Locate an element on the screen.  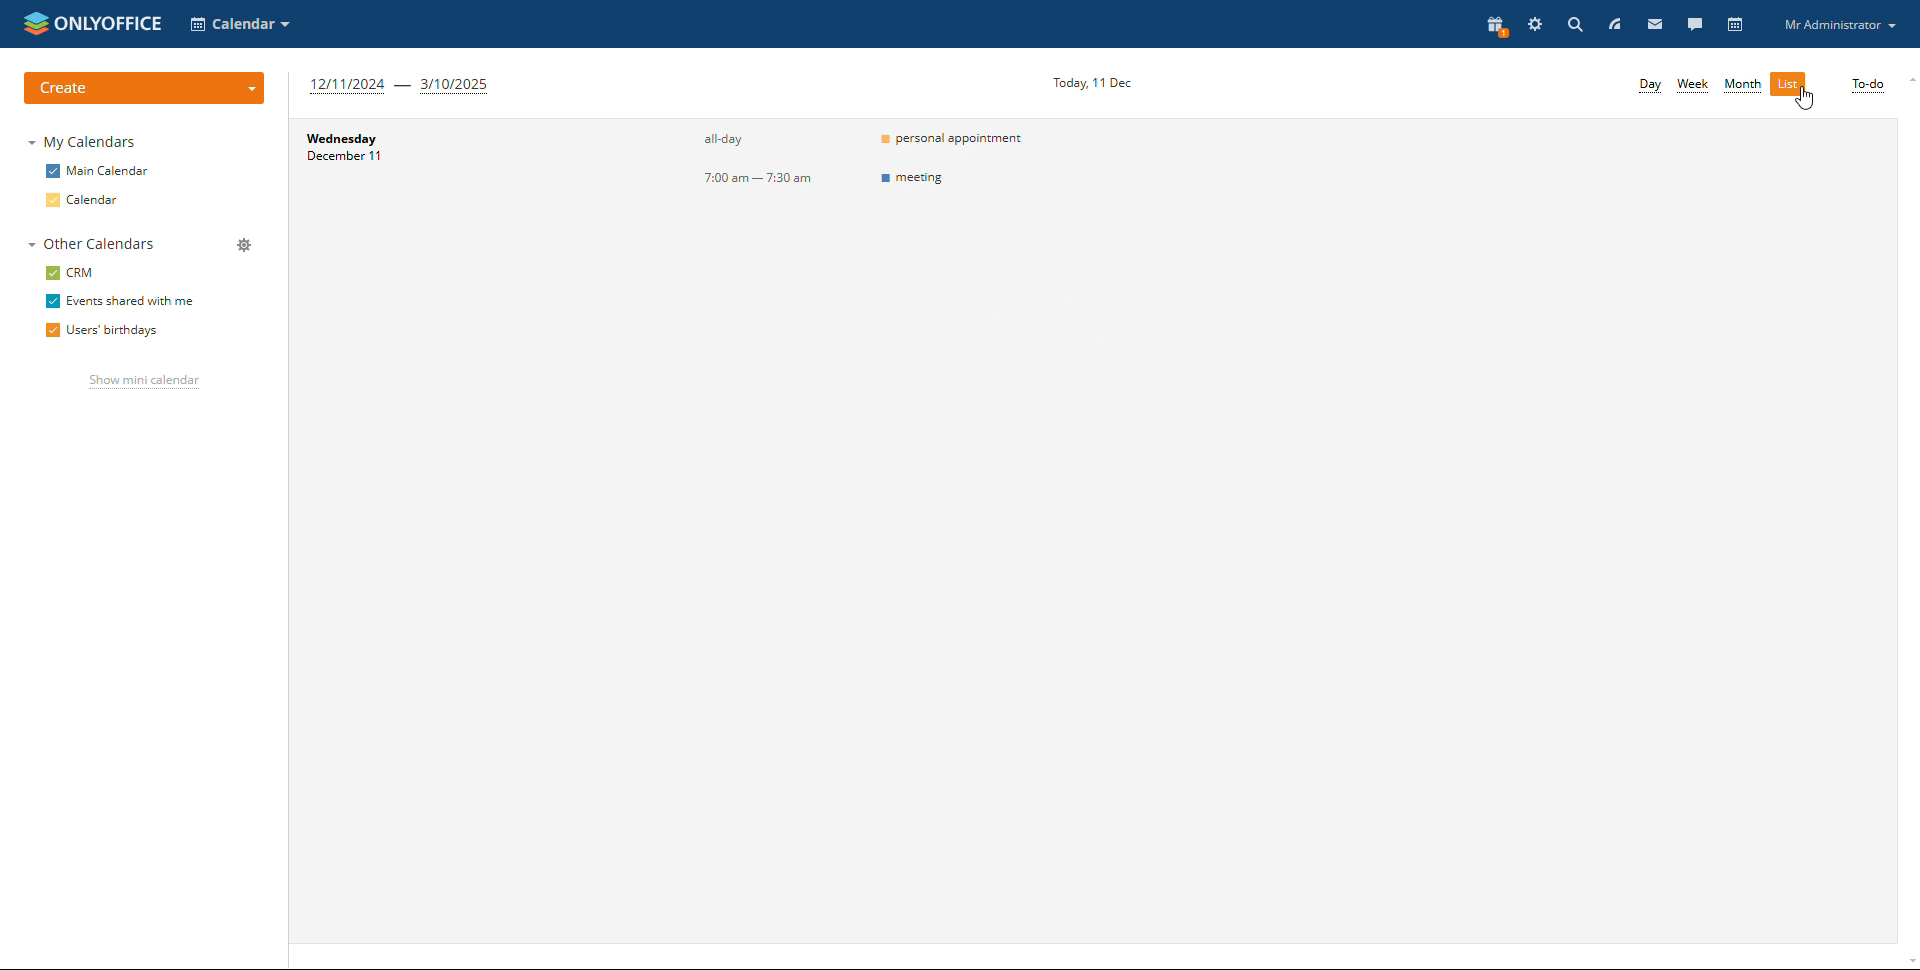
events shared with me is located at coordinates (119, 302).